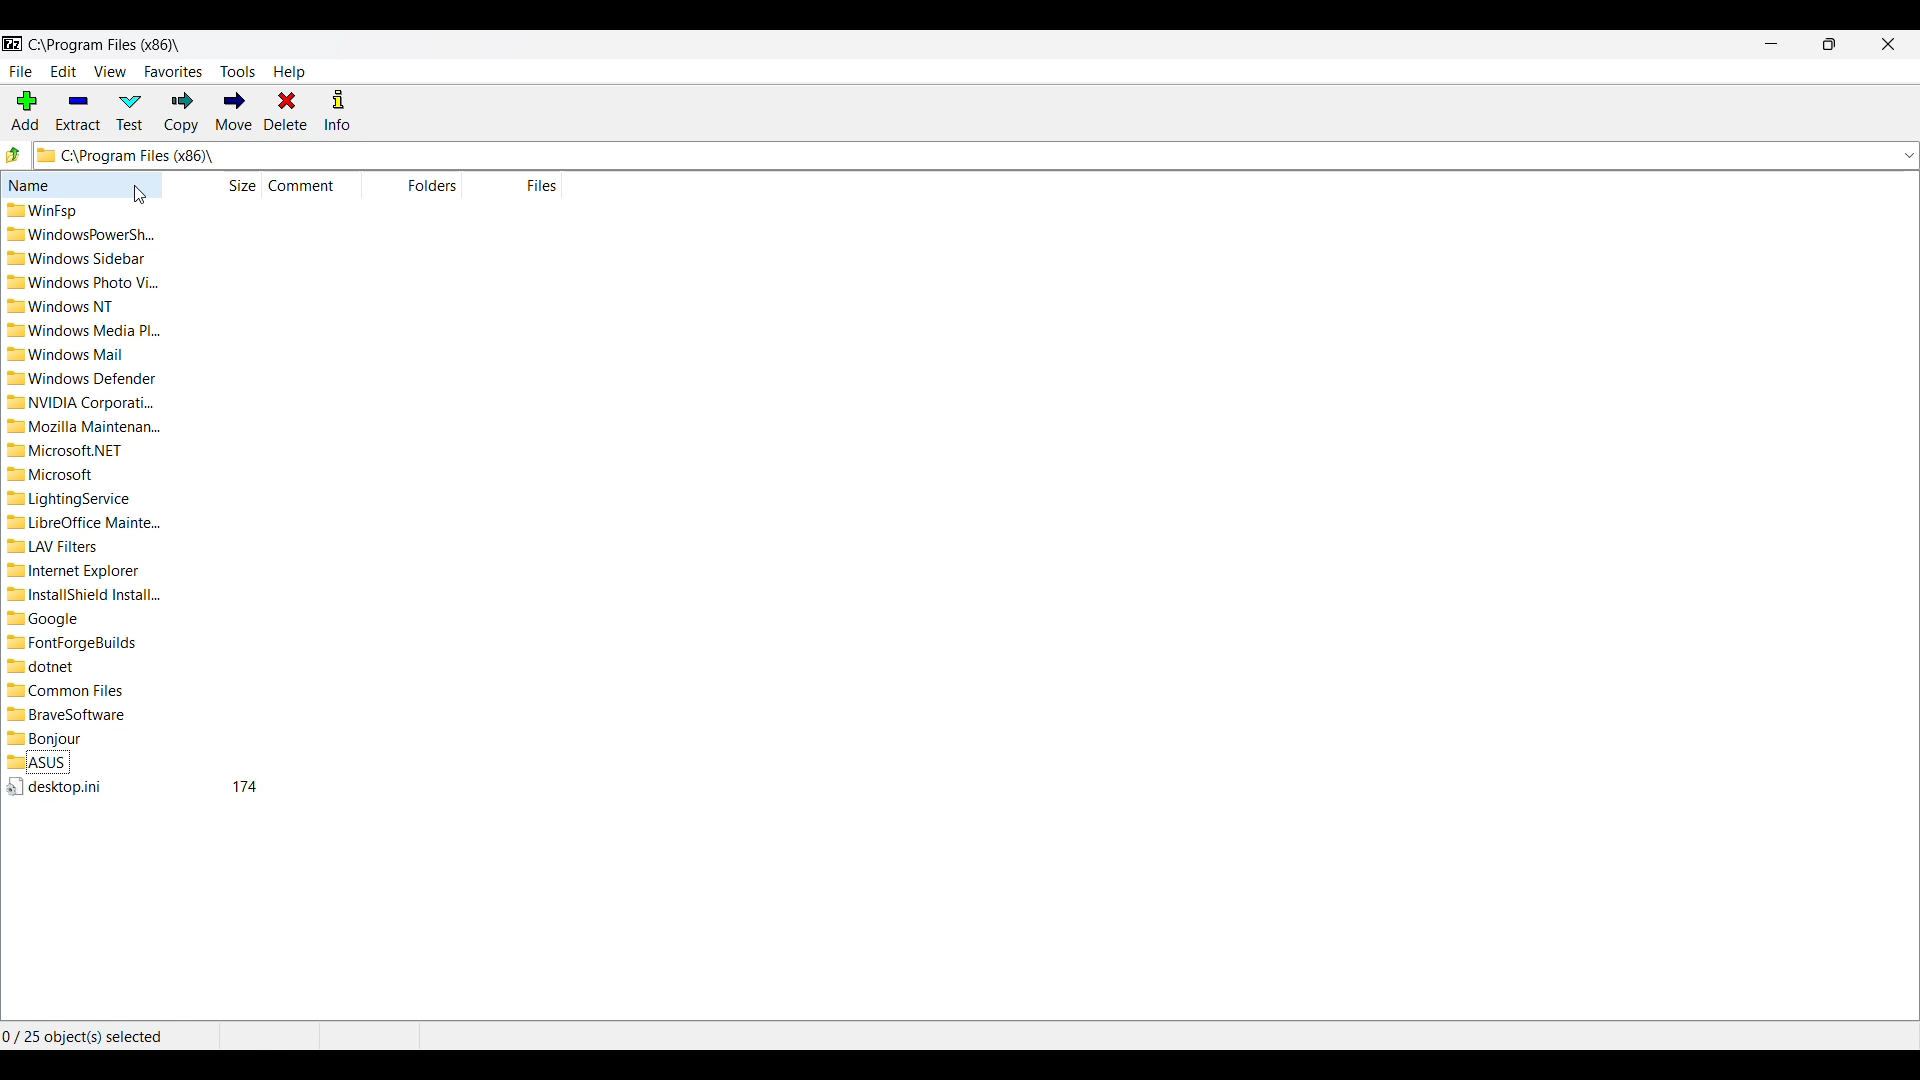 This screenshot has width=1920, height=1080. What do you see at coordinates (74, 688) in the screenshot?
I see `Common Files` at bounding box center [74, 688].